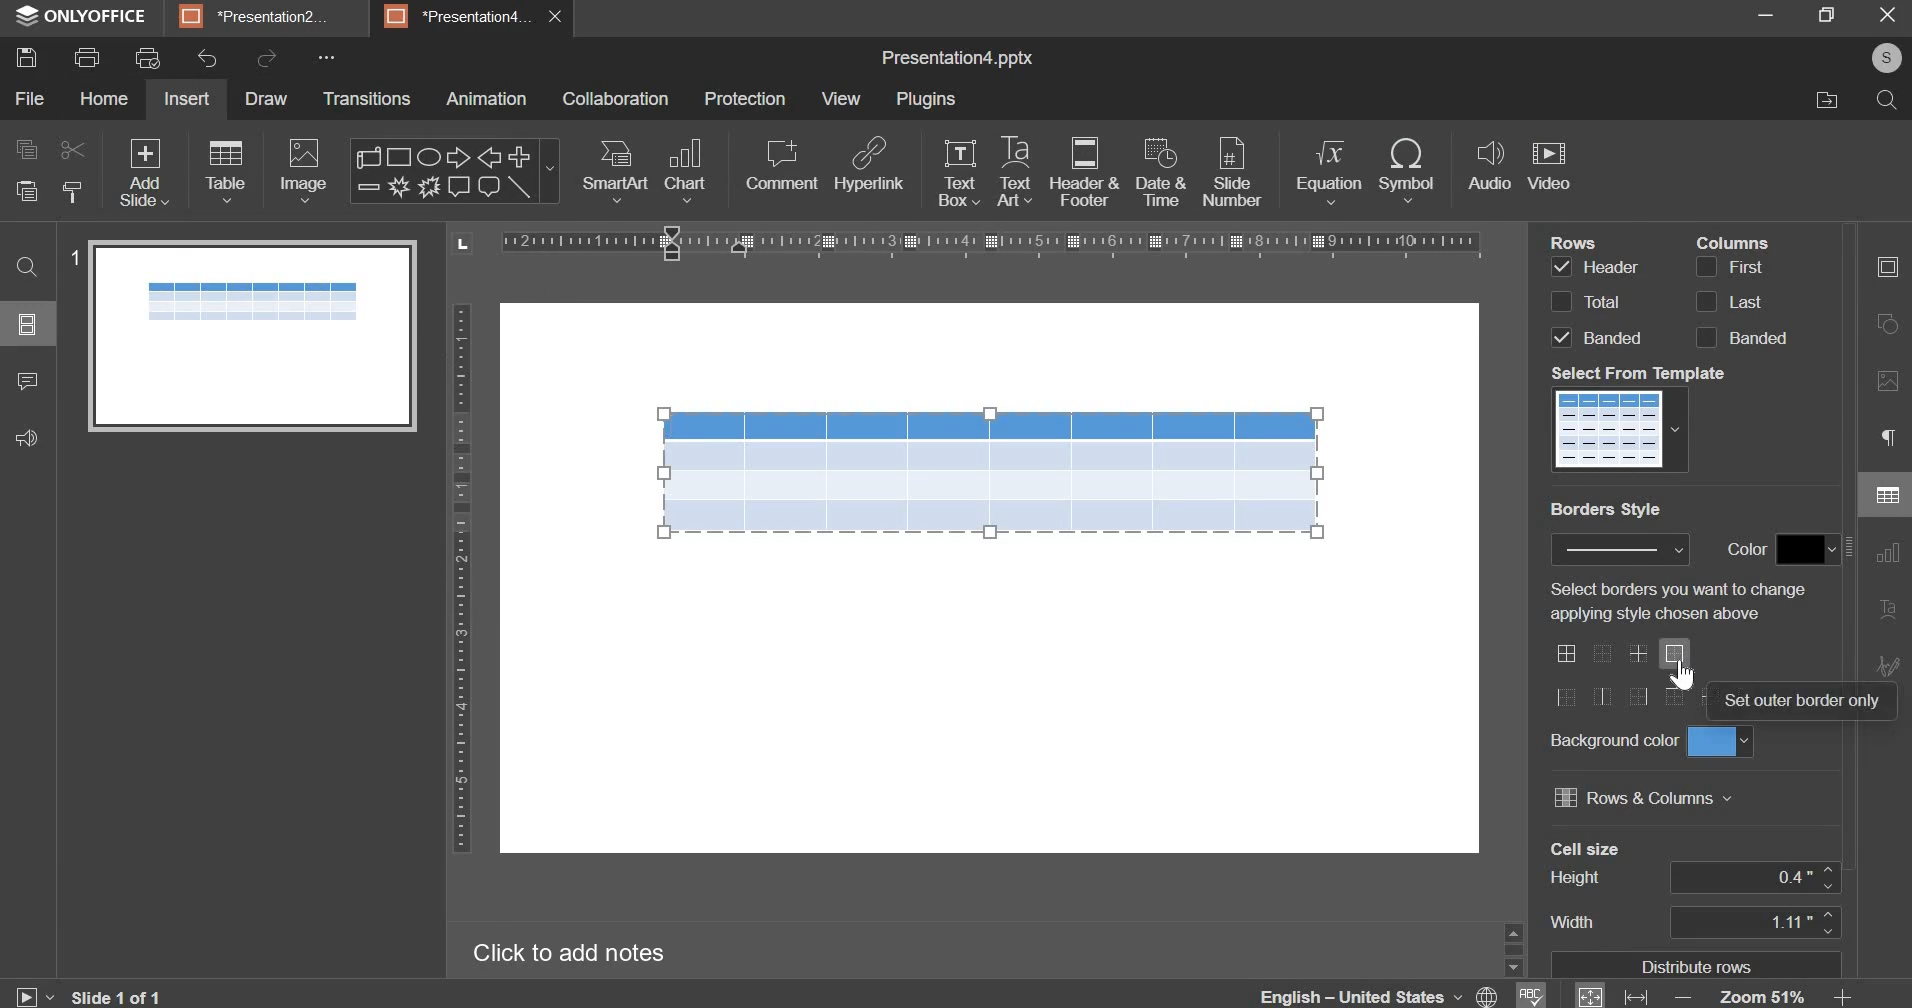 This screenshot has height=1008, width=1912. I want to click on ONLYOFFICE, so click(82, 15).